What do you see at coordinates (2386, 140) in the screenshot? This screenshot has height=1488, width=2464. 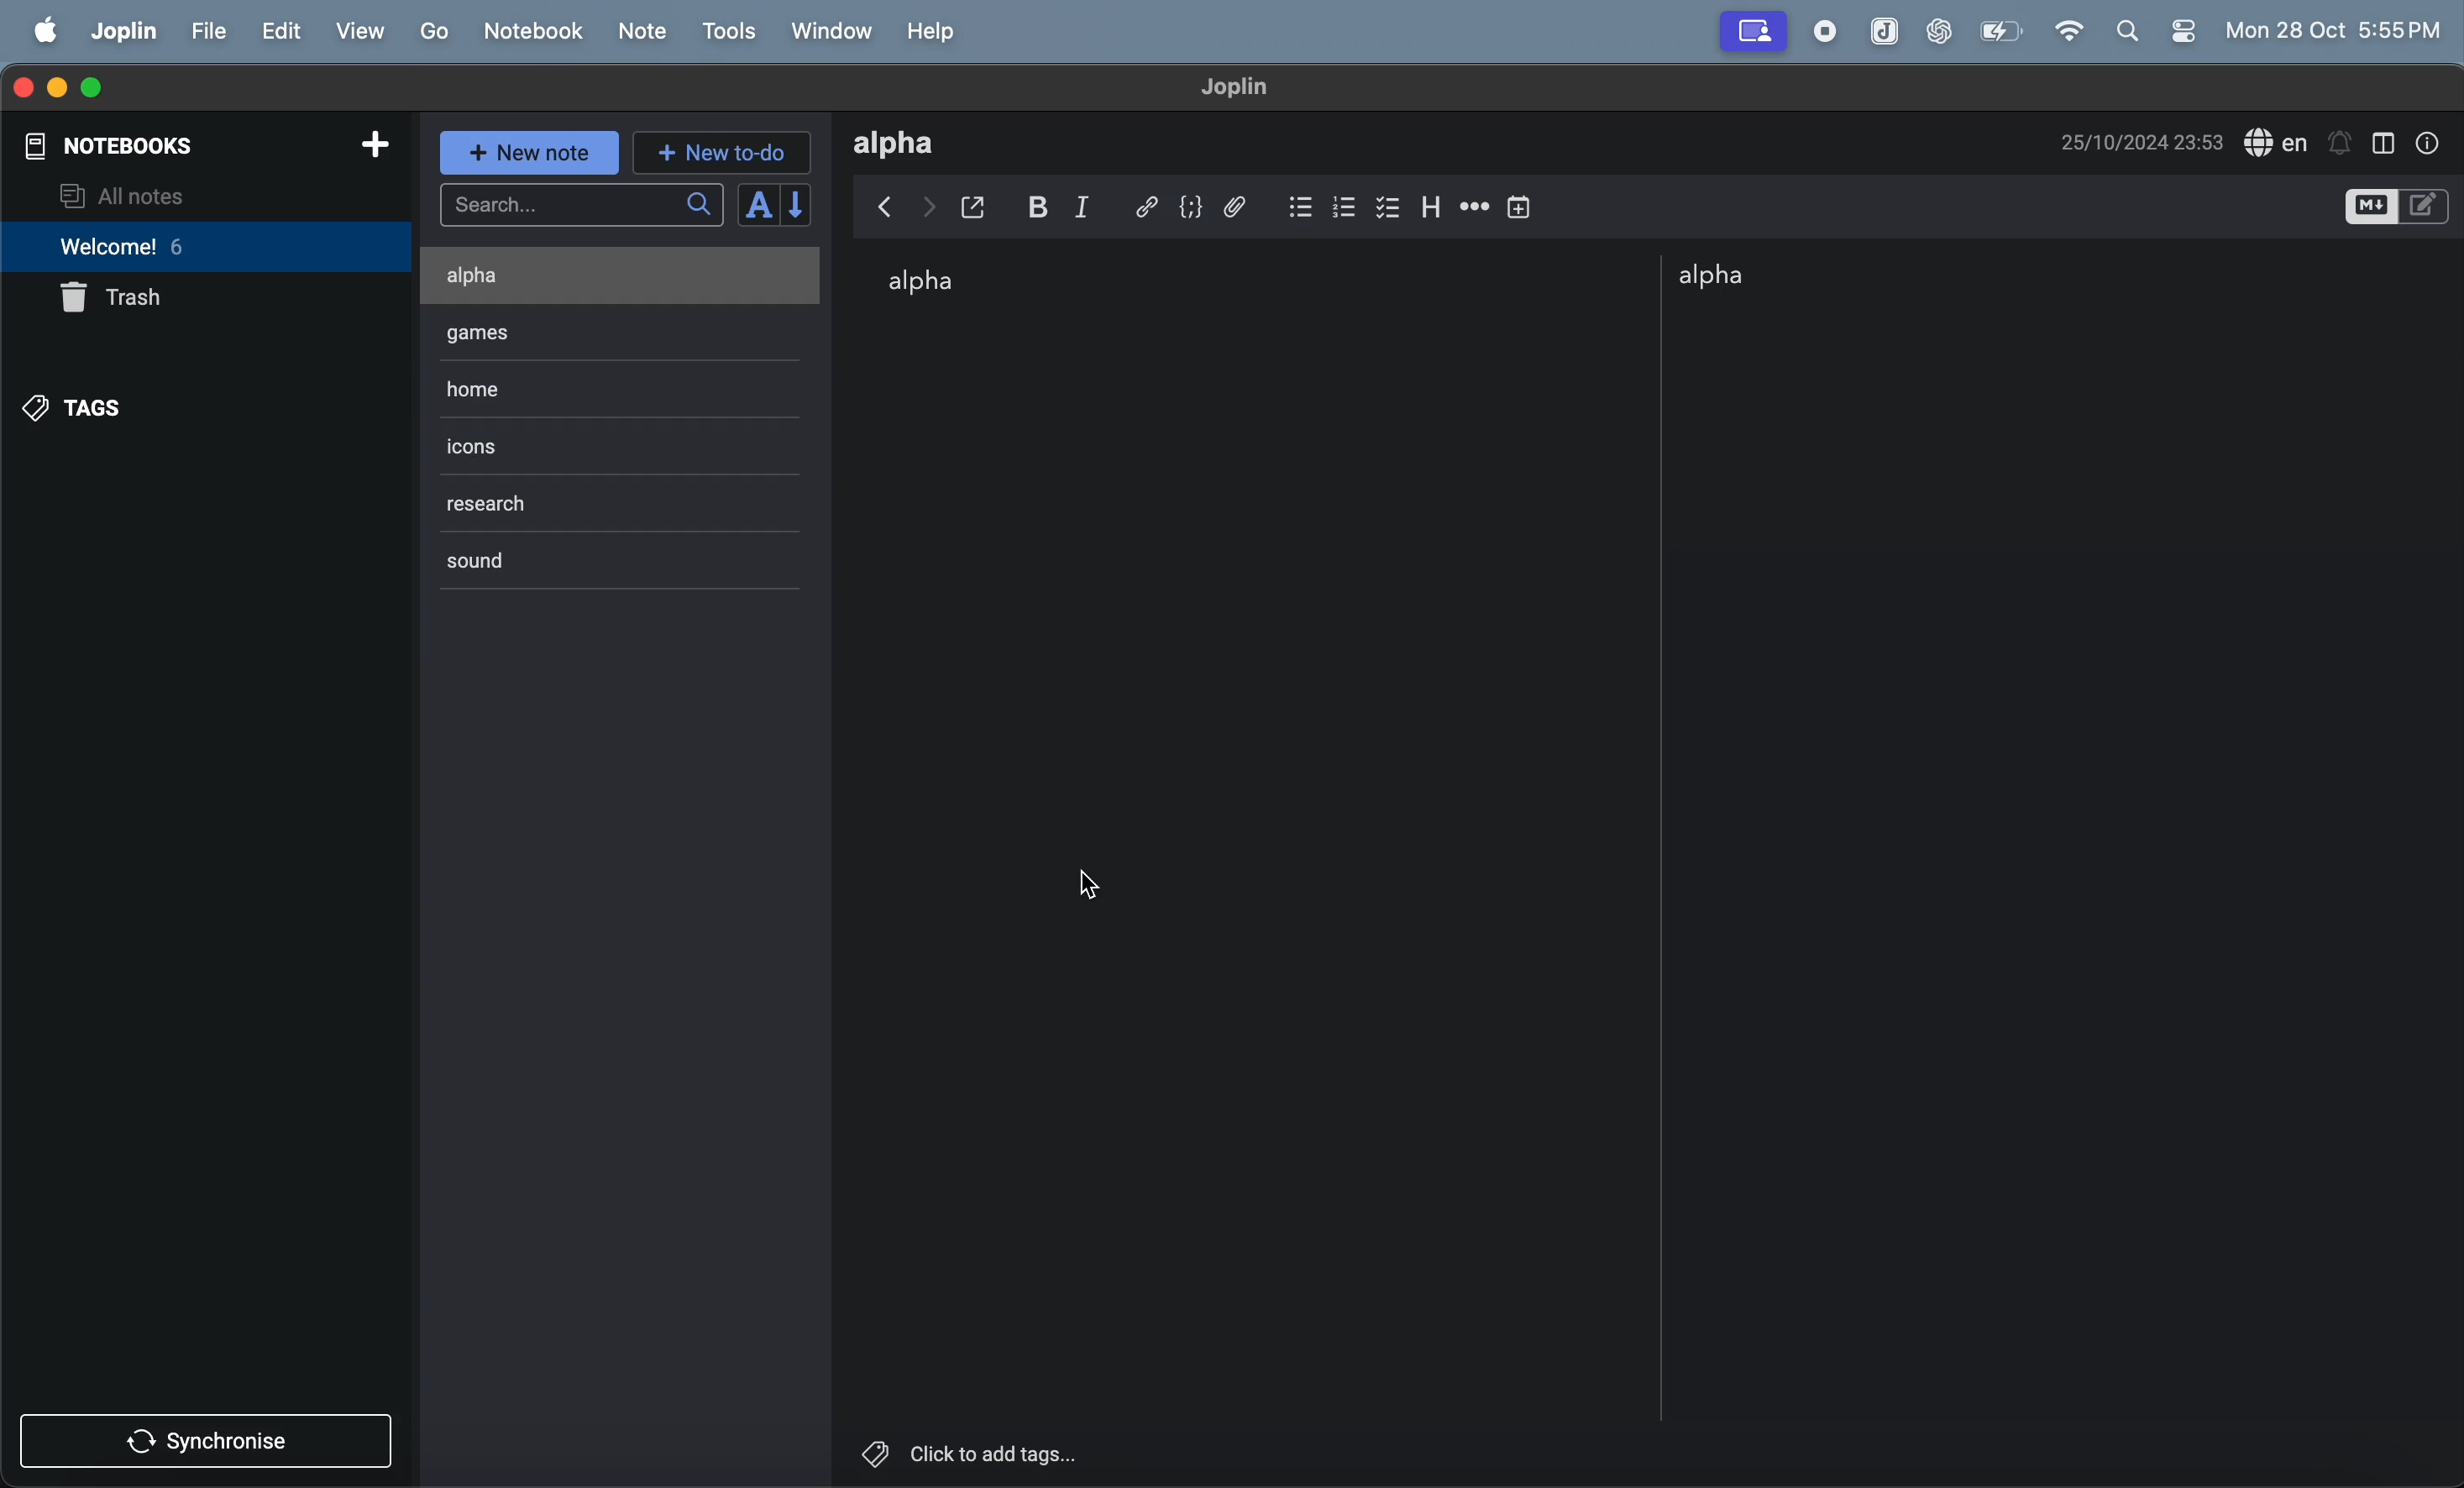 I see `toggle editor layout` at bounding box center [2386, 140].